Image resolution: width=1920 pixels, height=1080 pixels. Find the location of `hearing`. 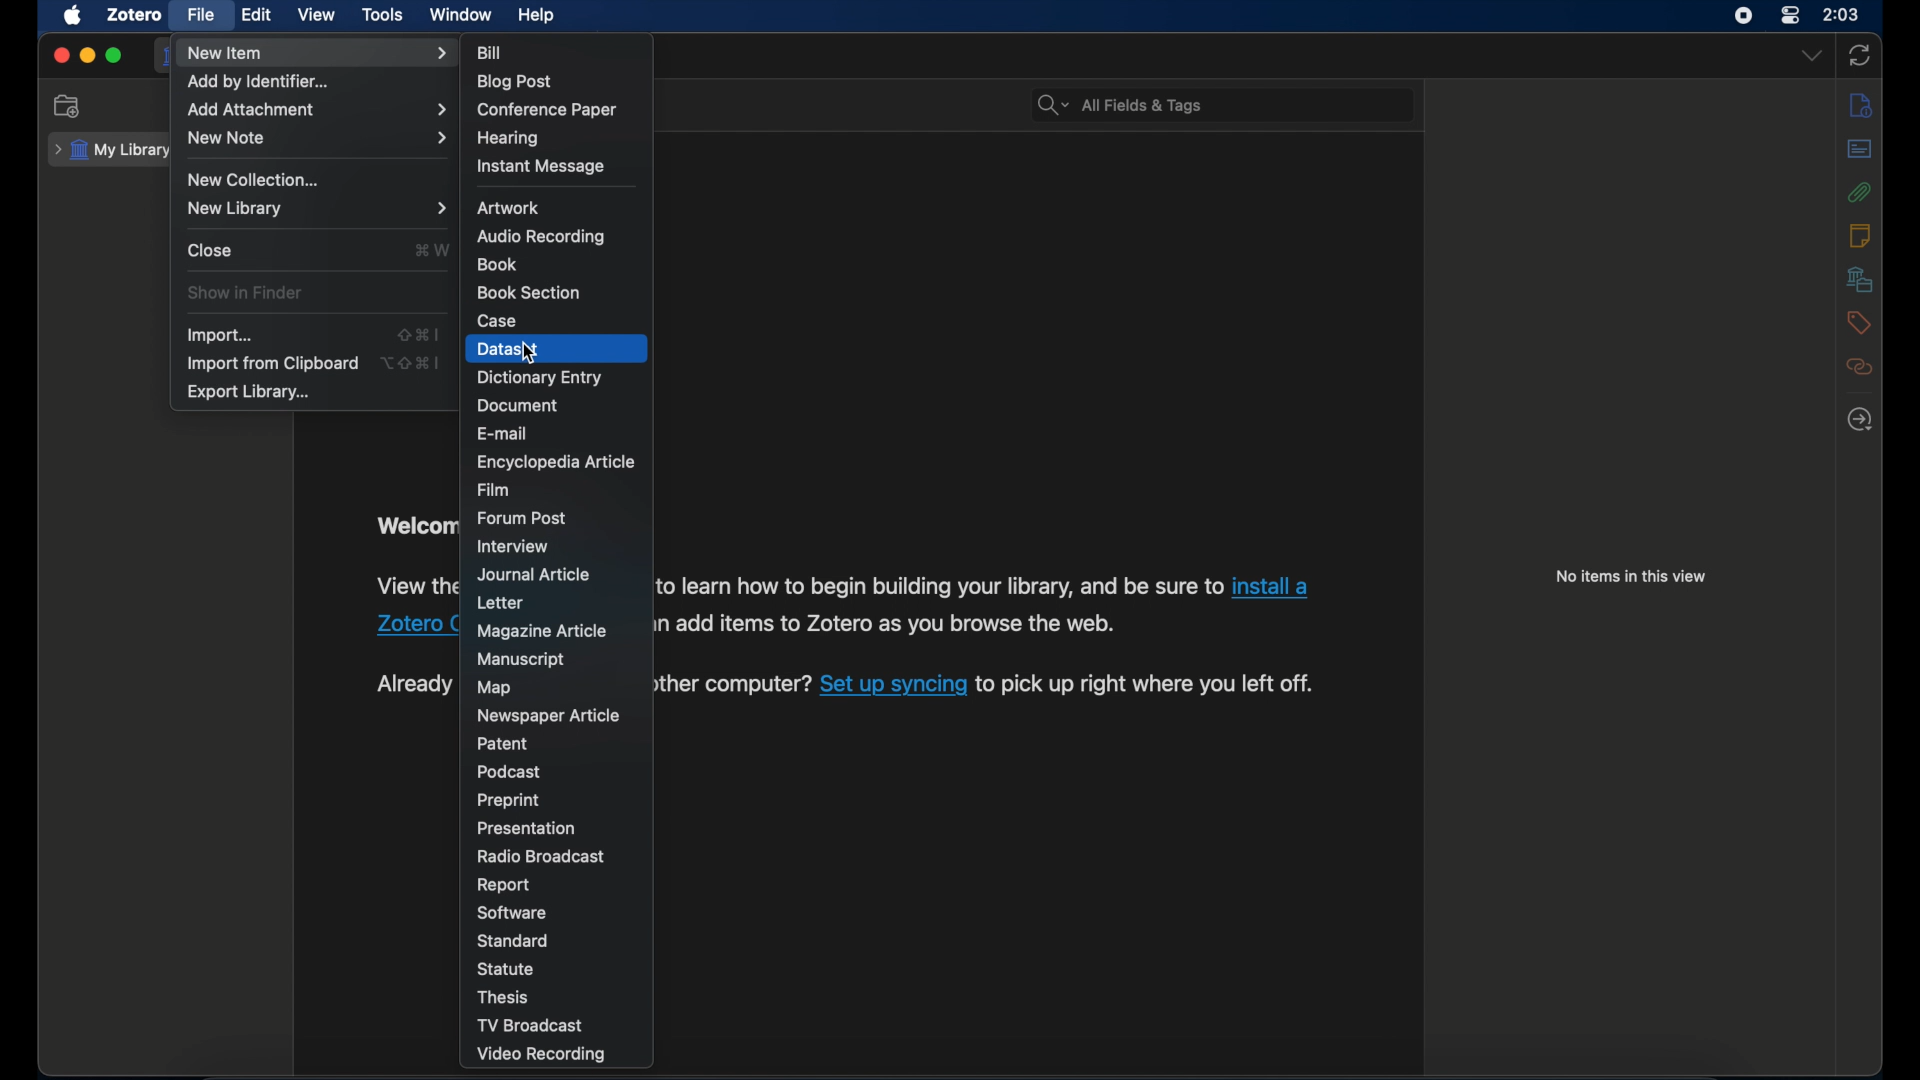

hearing is located at coordinates (510, 140).